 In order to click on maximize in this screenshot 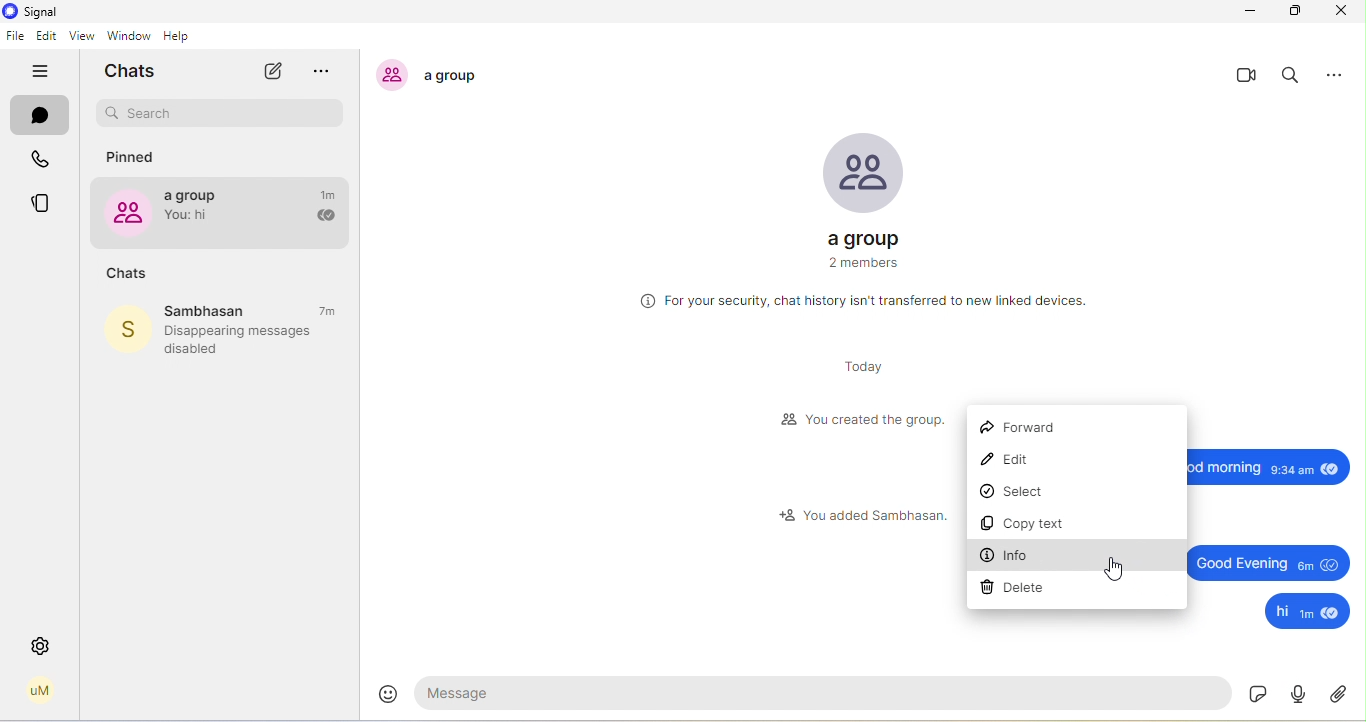, I will do `click(1296, 11)`.